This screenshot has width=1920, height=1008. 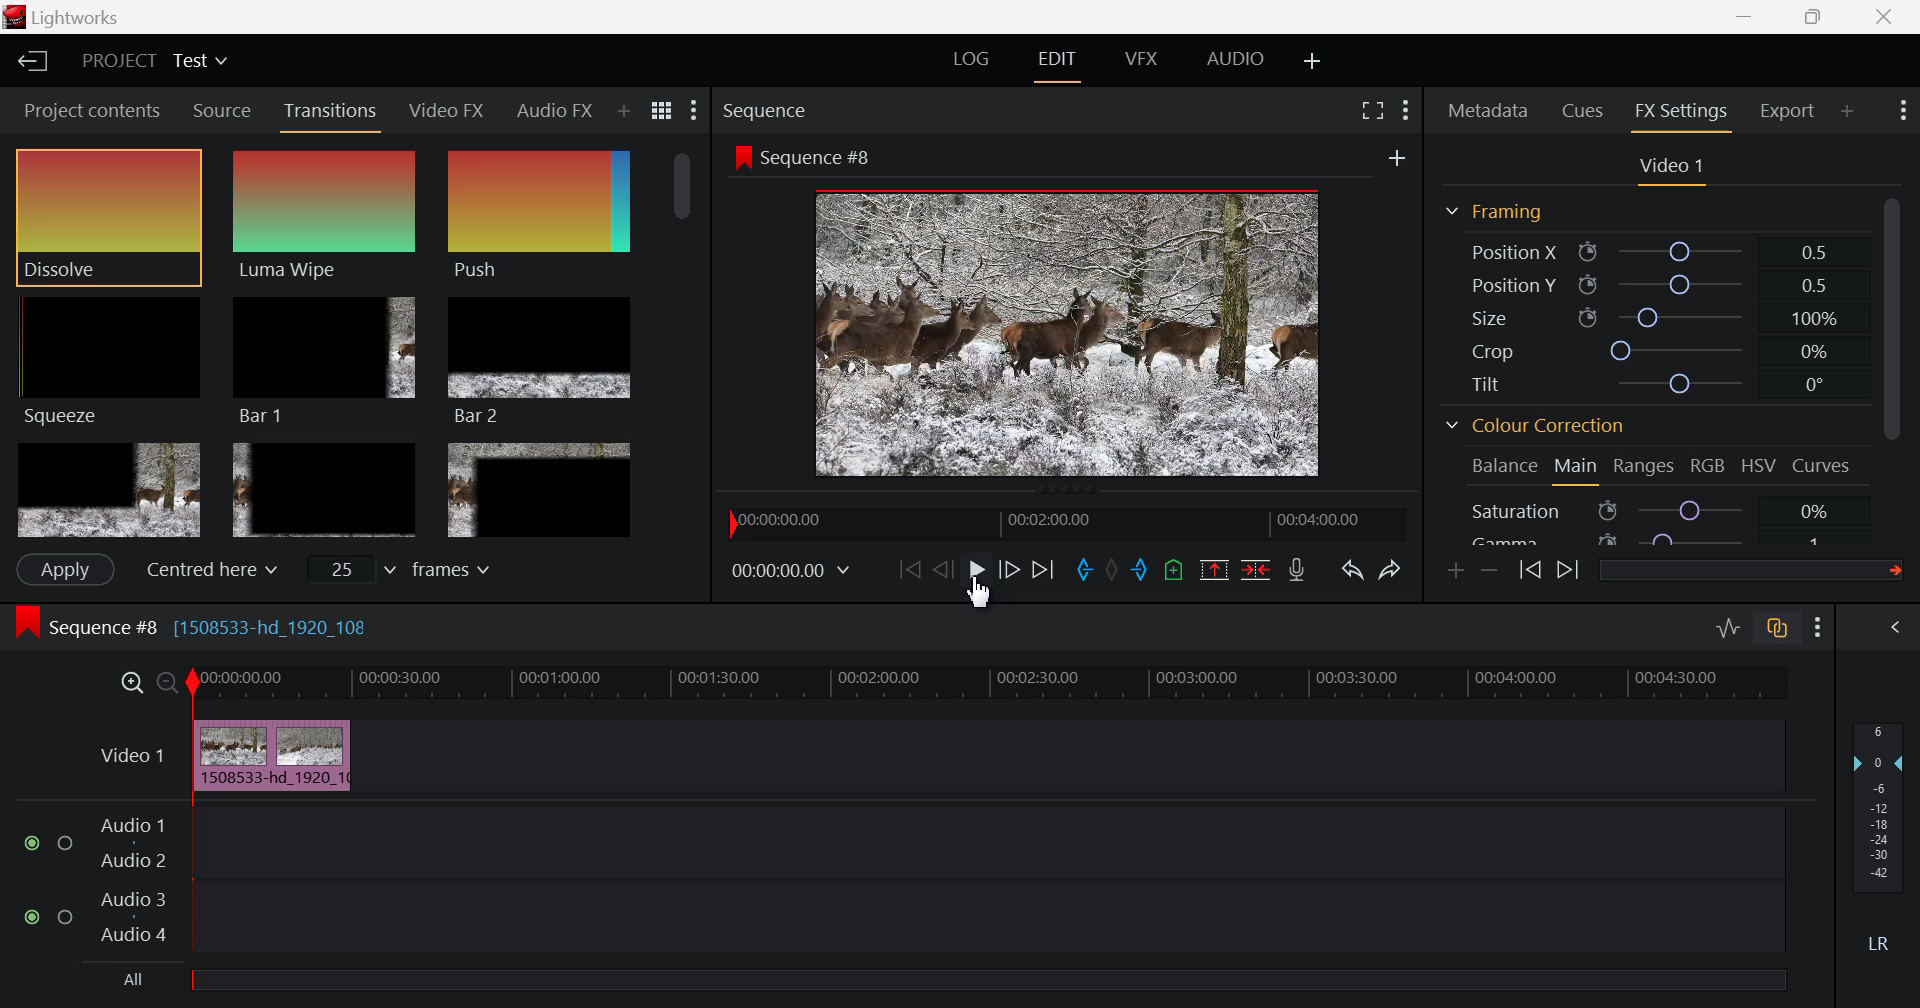 What do you see at coordinates (138, 981) in the screenshot?
I see `All` at bounding box center [138, 981].